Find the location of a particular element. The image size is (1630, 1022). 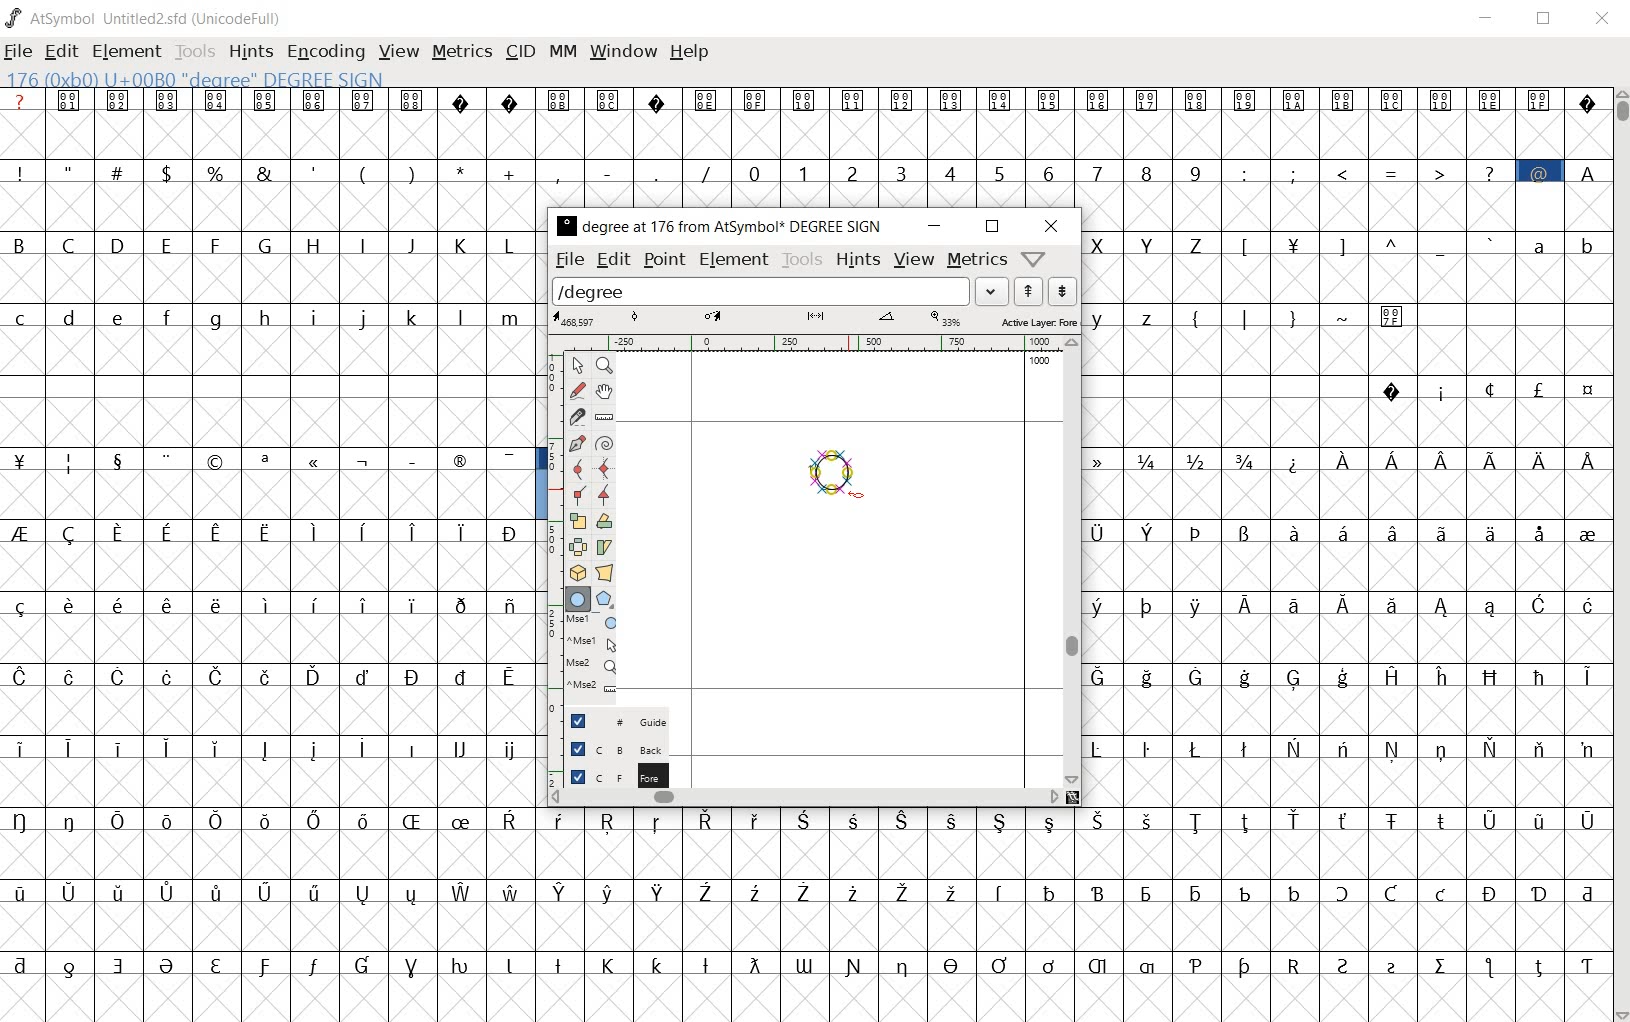

ruler is located at coordinates (803, 344).